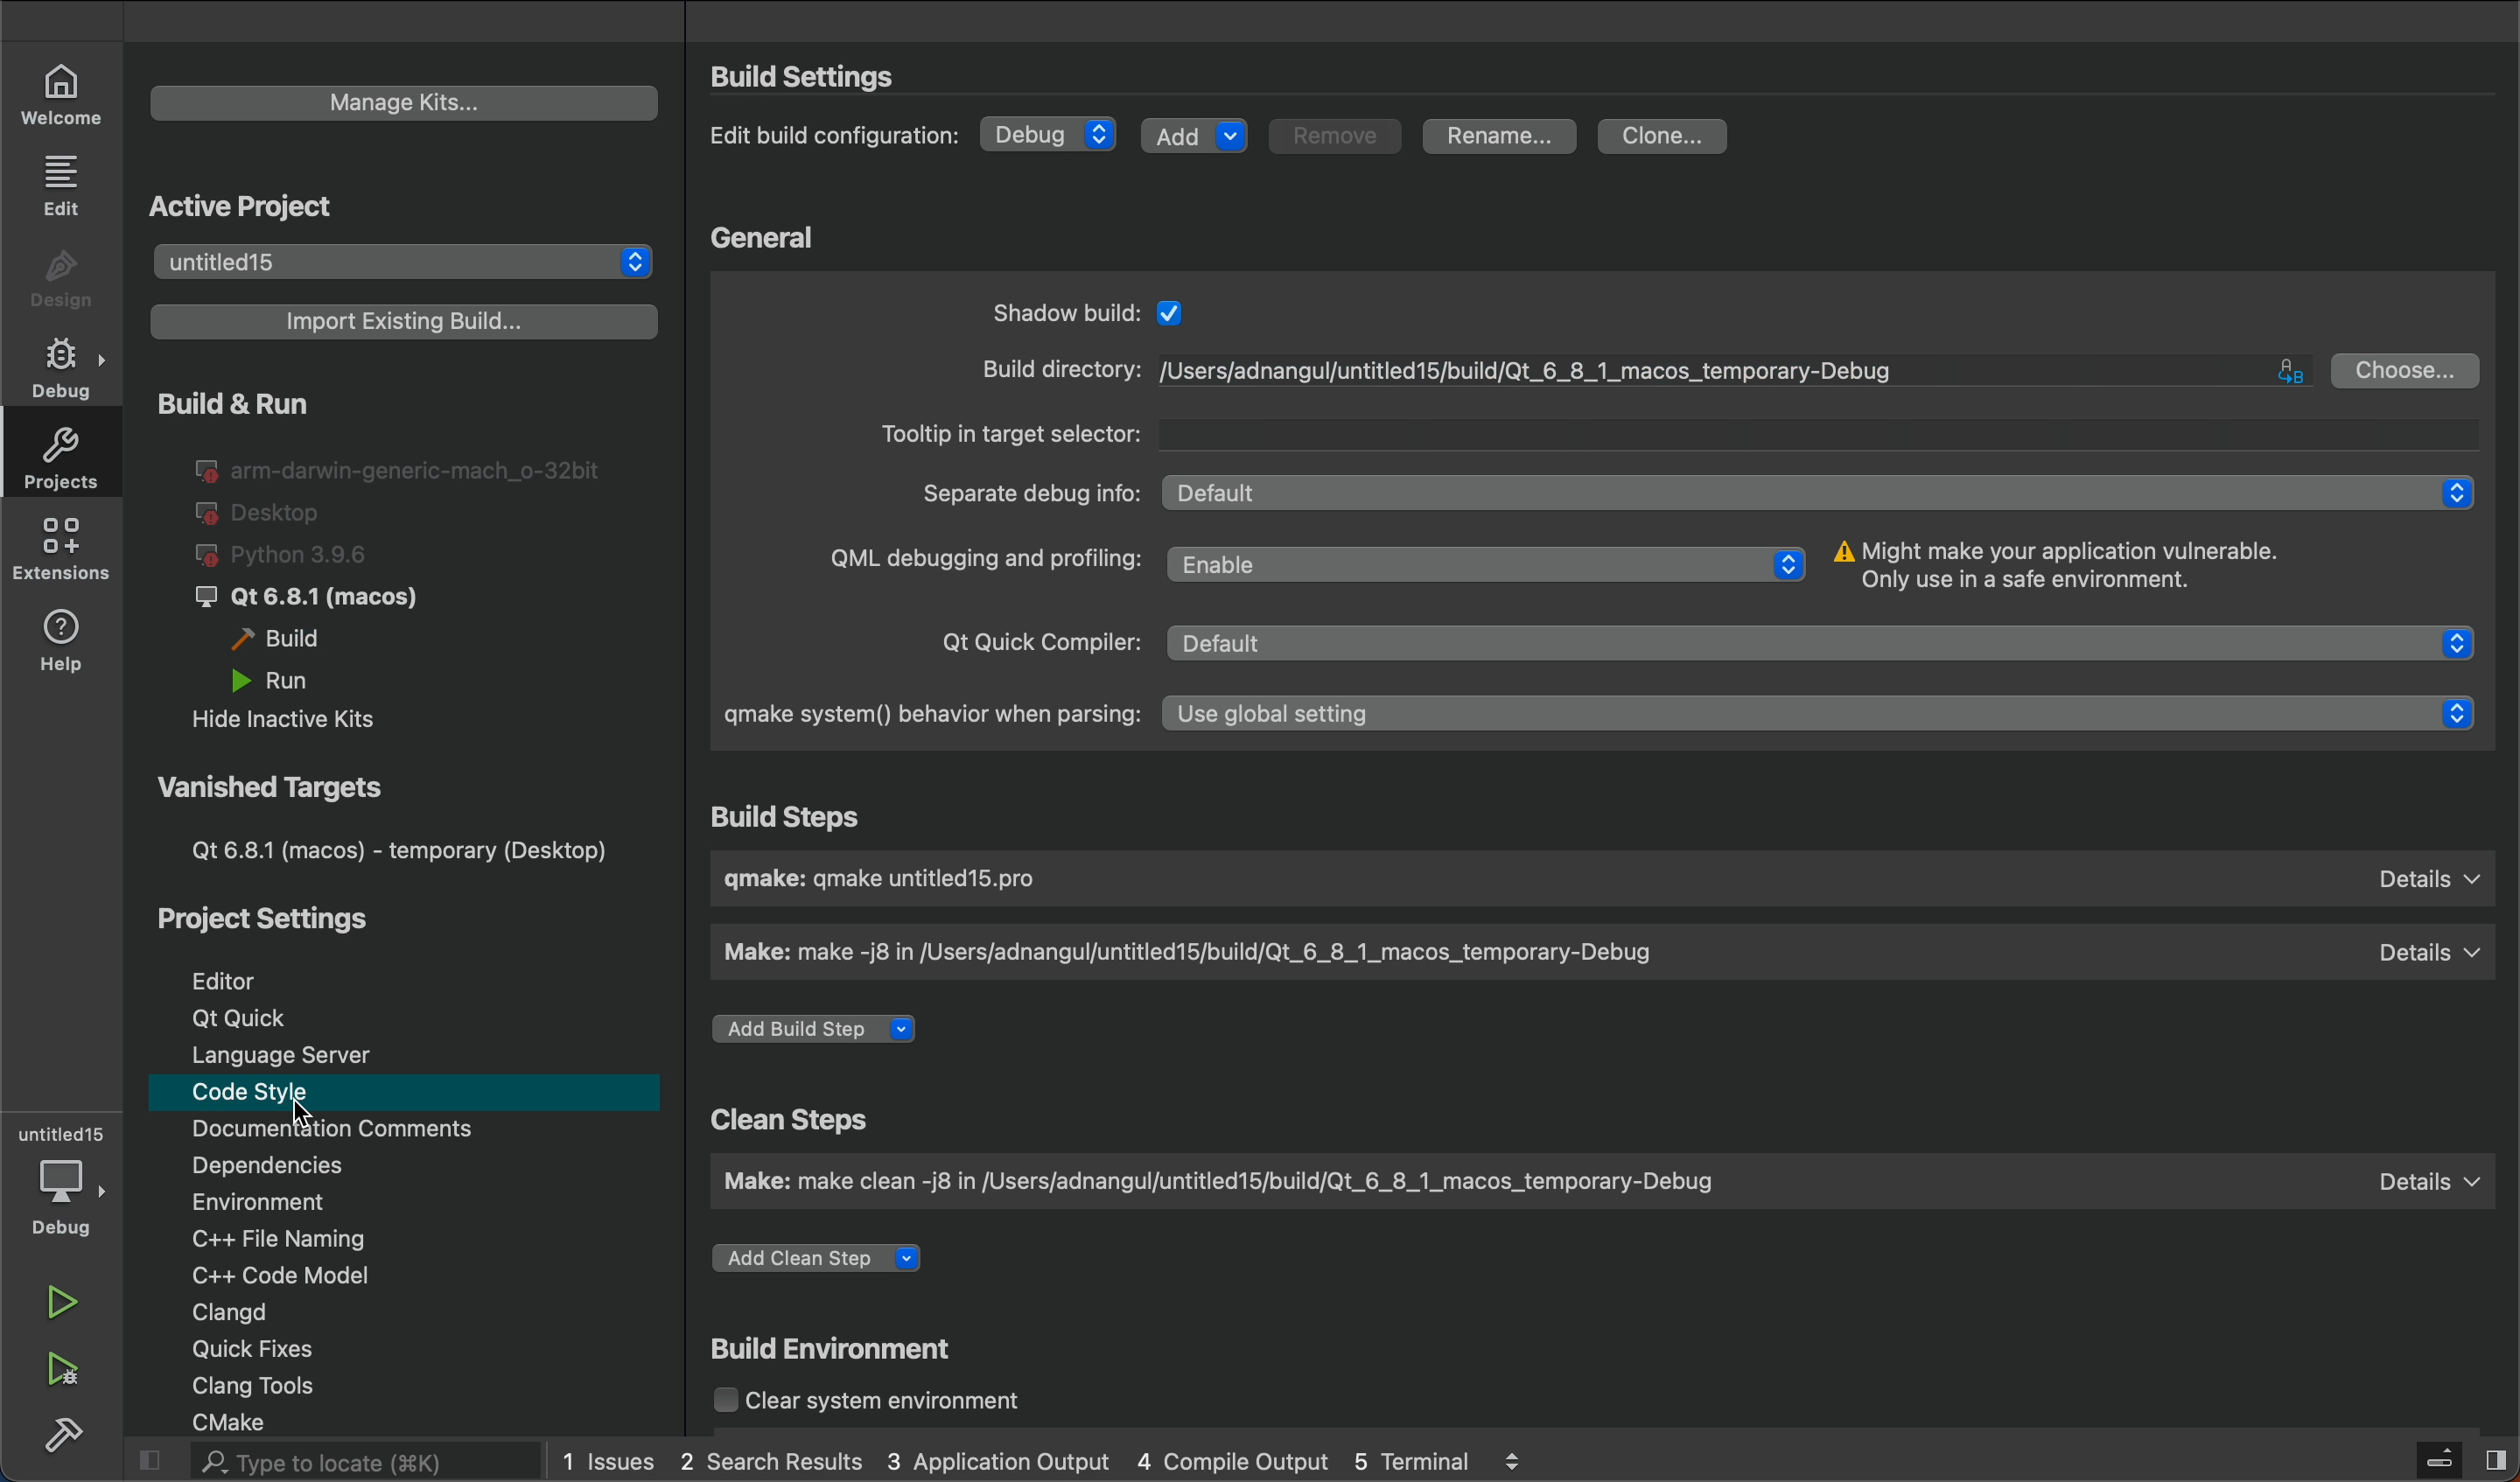  I want to click on cmake, so click(257, 1420).